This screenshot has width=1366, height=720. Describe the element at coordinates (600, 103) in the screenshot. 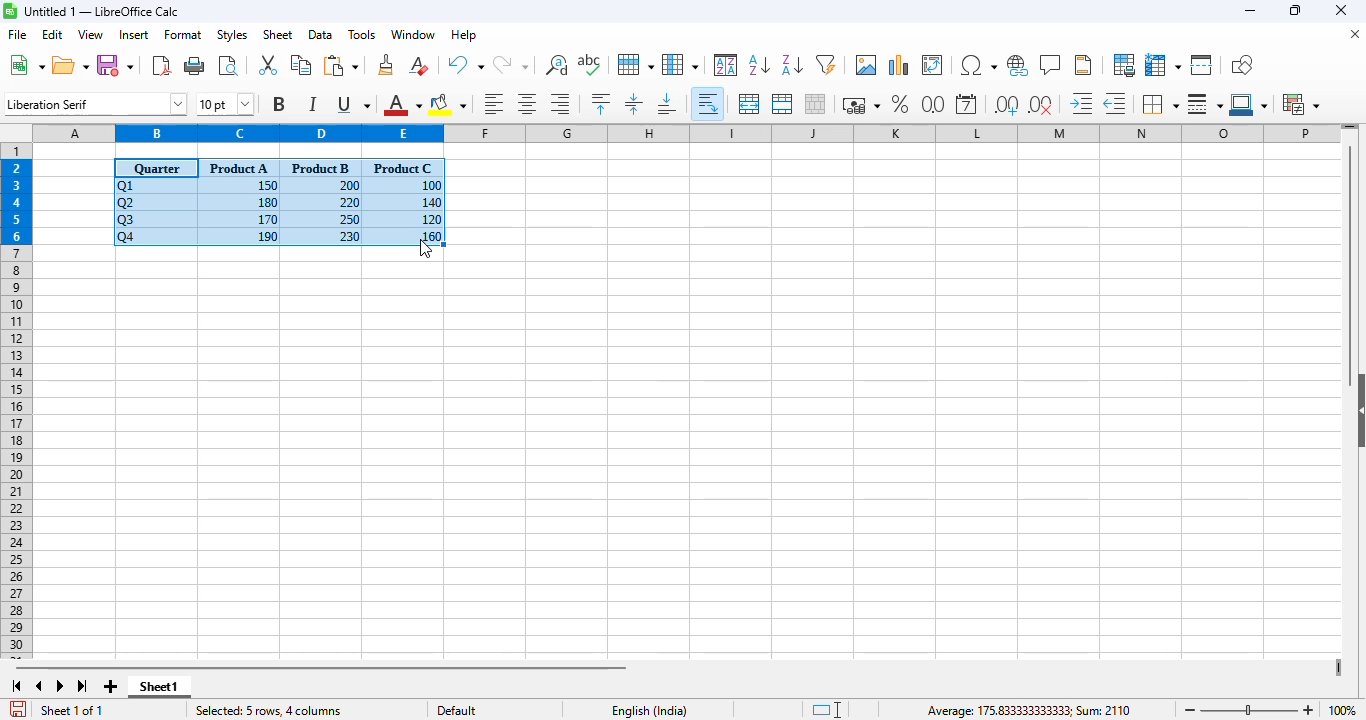

I see `align top` at that location.